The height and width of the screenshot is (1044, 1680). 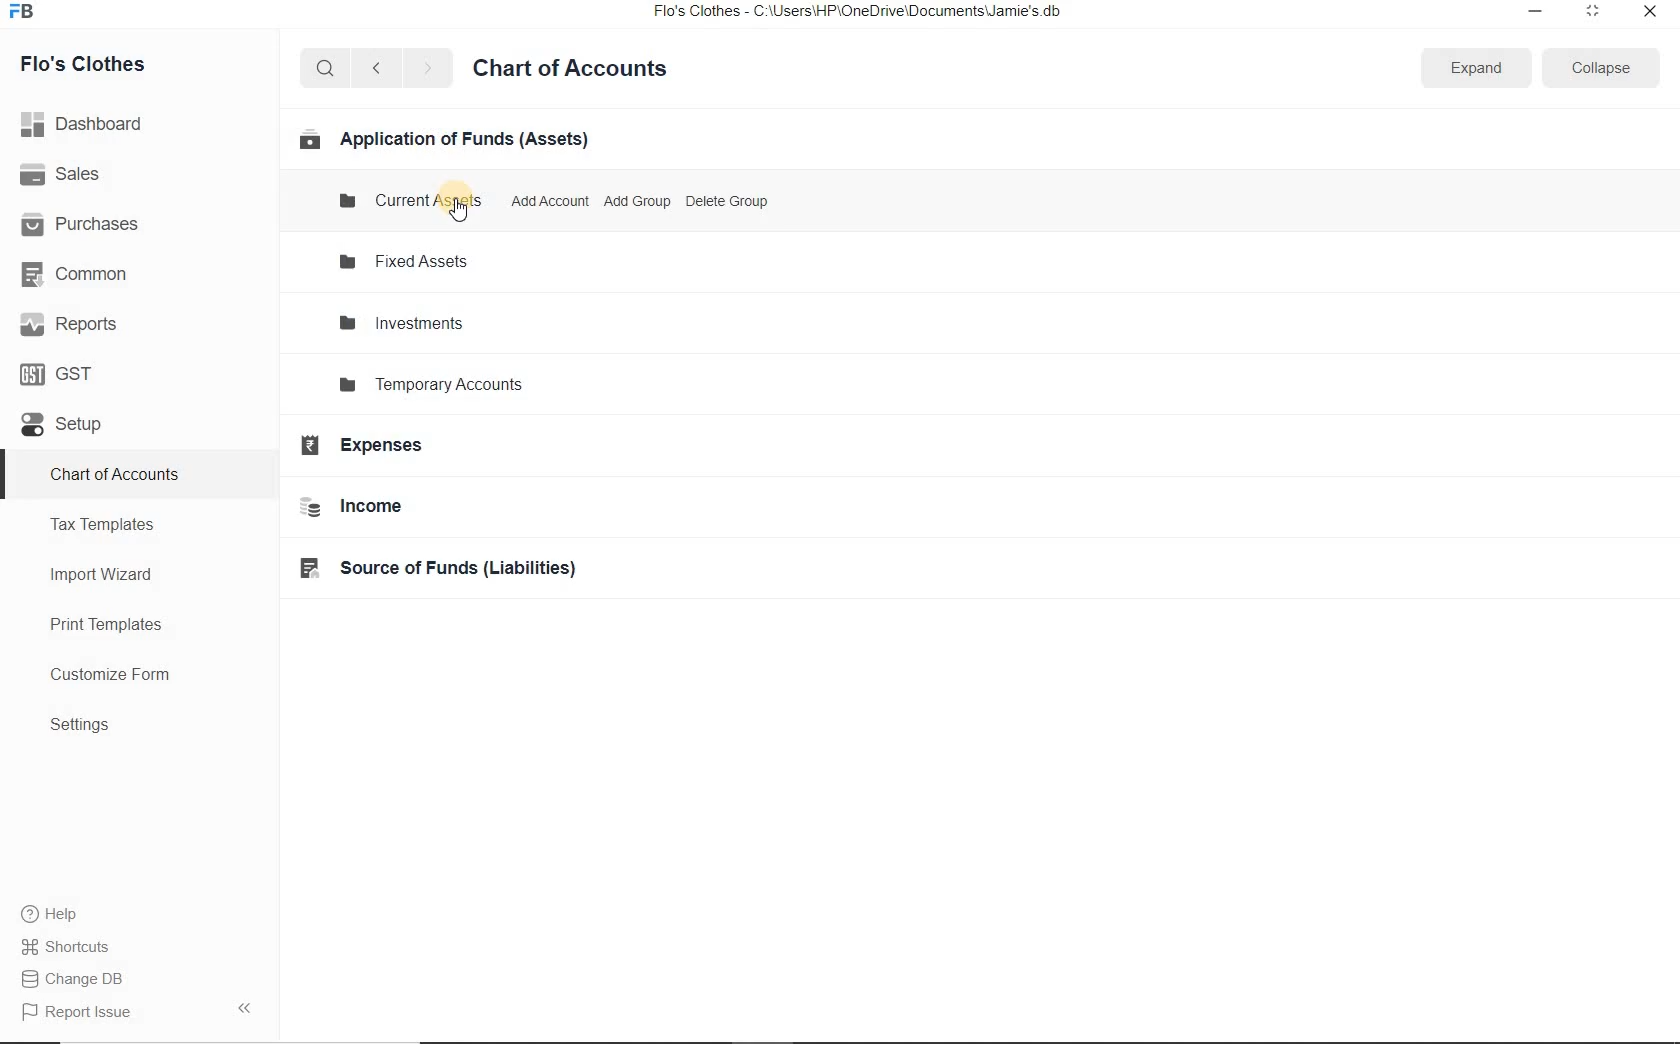 I want to click on Chart of Accounts, so click(x=581, y=66).